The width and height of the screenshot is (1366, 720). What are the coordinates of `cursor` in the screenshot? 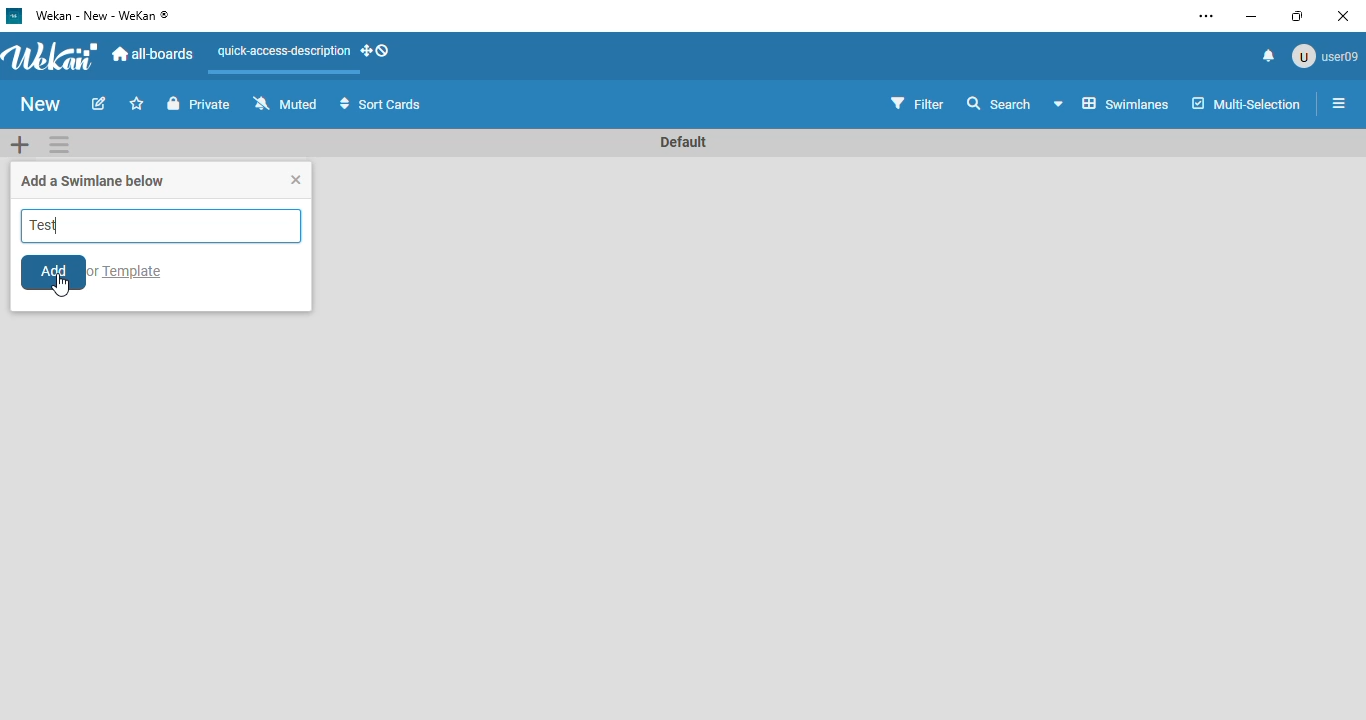 It's located at (60, 285).